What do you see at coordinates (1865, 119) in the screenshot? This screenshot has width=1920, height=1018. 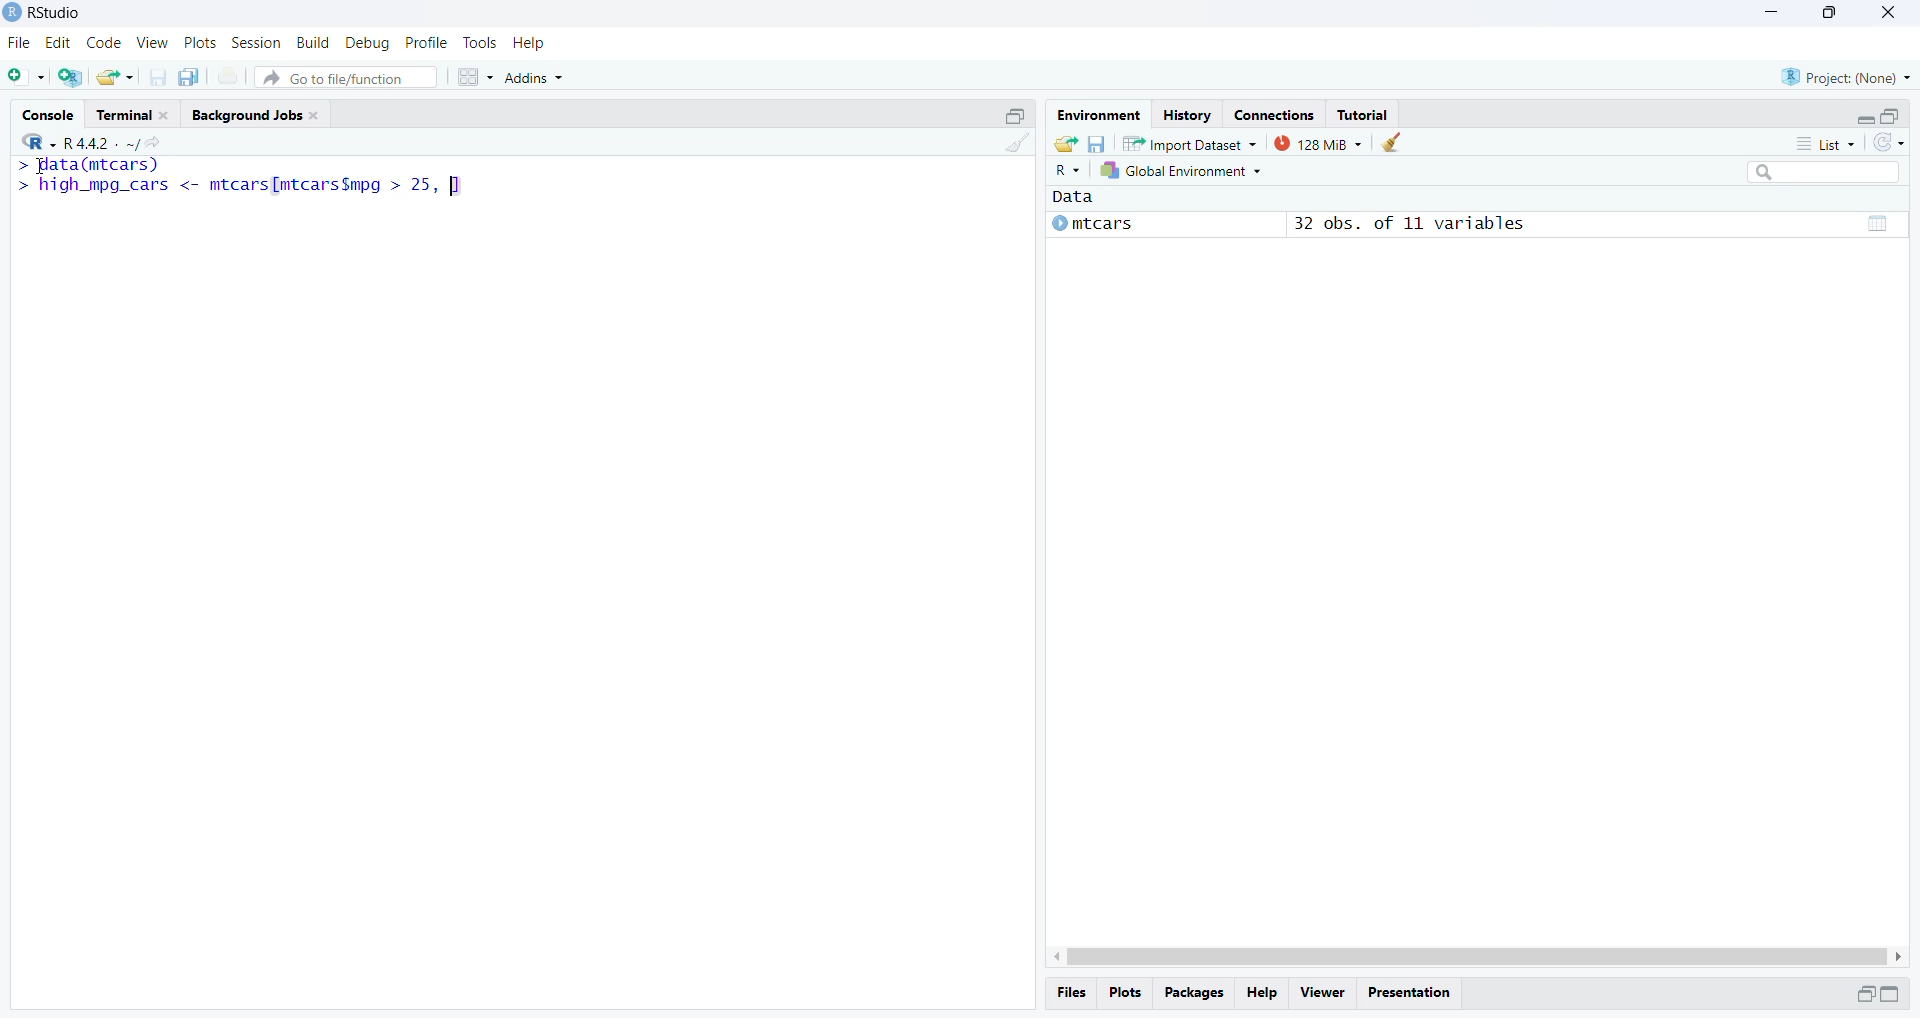 I see `minimize` at bounding box center [1865, 119].